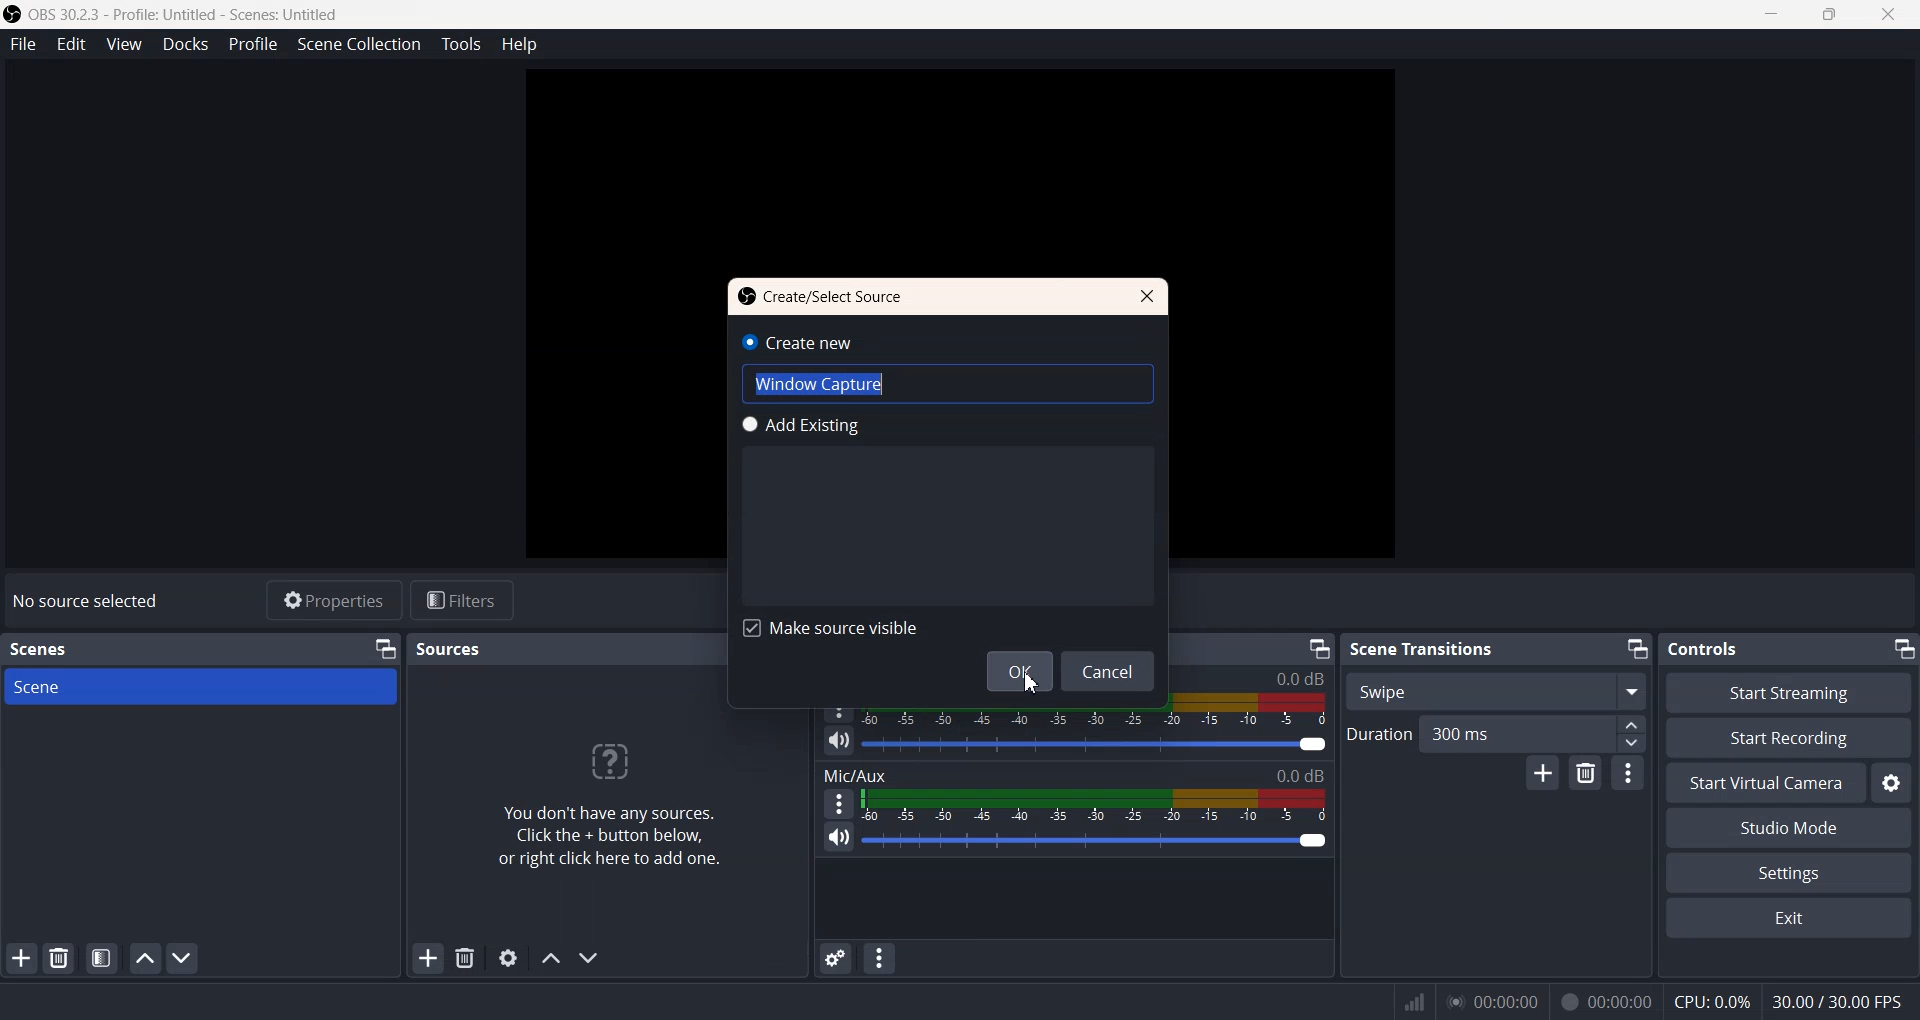  What do you see at coordinates (1018, 671) in the screenshot?
I see `OK` at bounding box center [1018, 671].